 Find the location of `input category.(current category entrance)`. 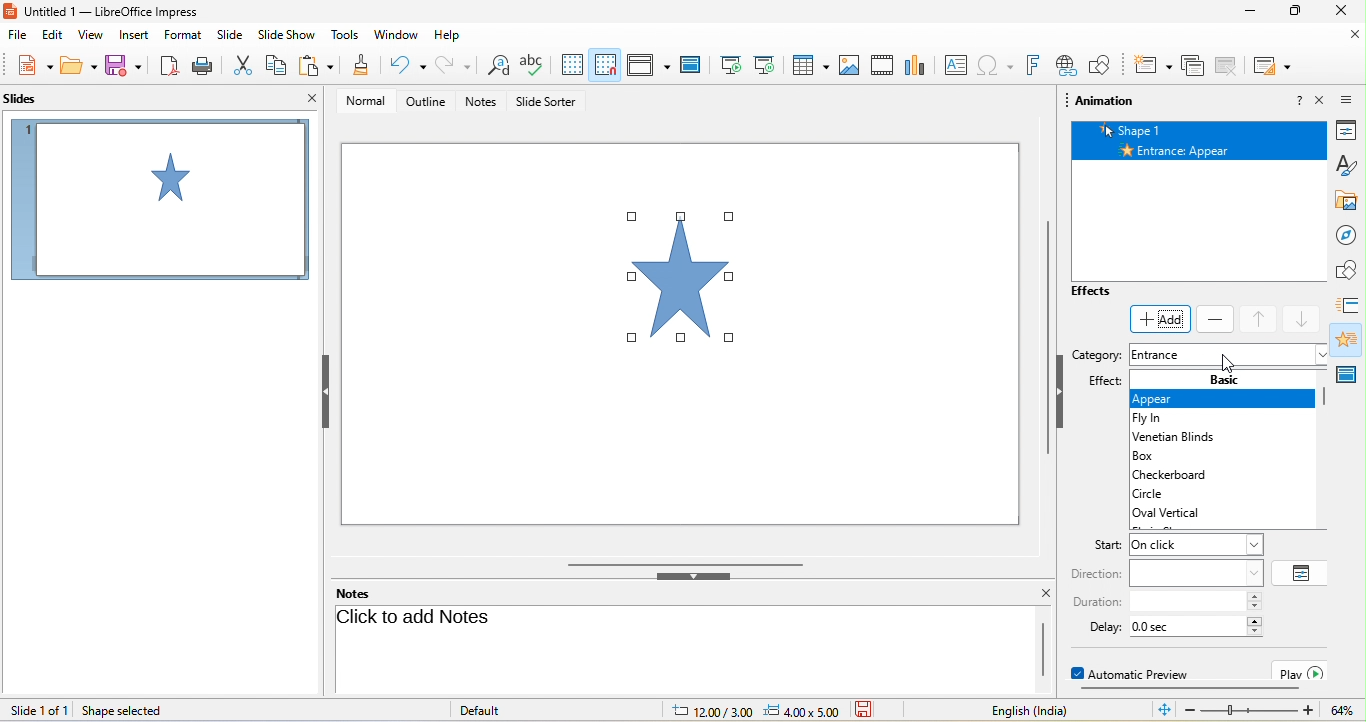

input category.(current category entrance) is located at coordinates (1228, 356).